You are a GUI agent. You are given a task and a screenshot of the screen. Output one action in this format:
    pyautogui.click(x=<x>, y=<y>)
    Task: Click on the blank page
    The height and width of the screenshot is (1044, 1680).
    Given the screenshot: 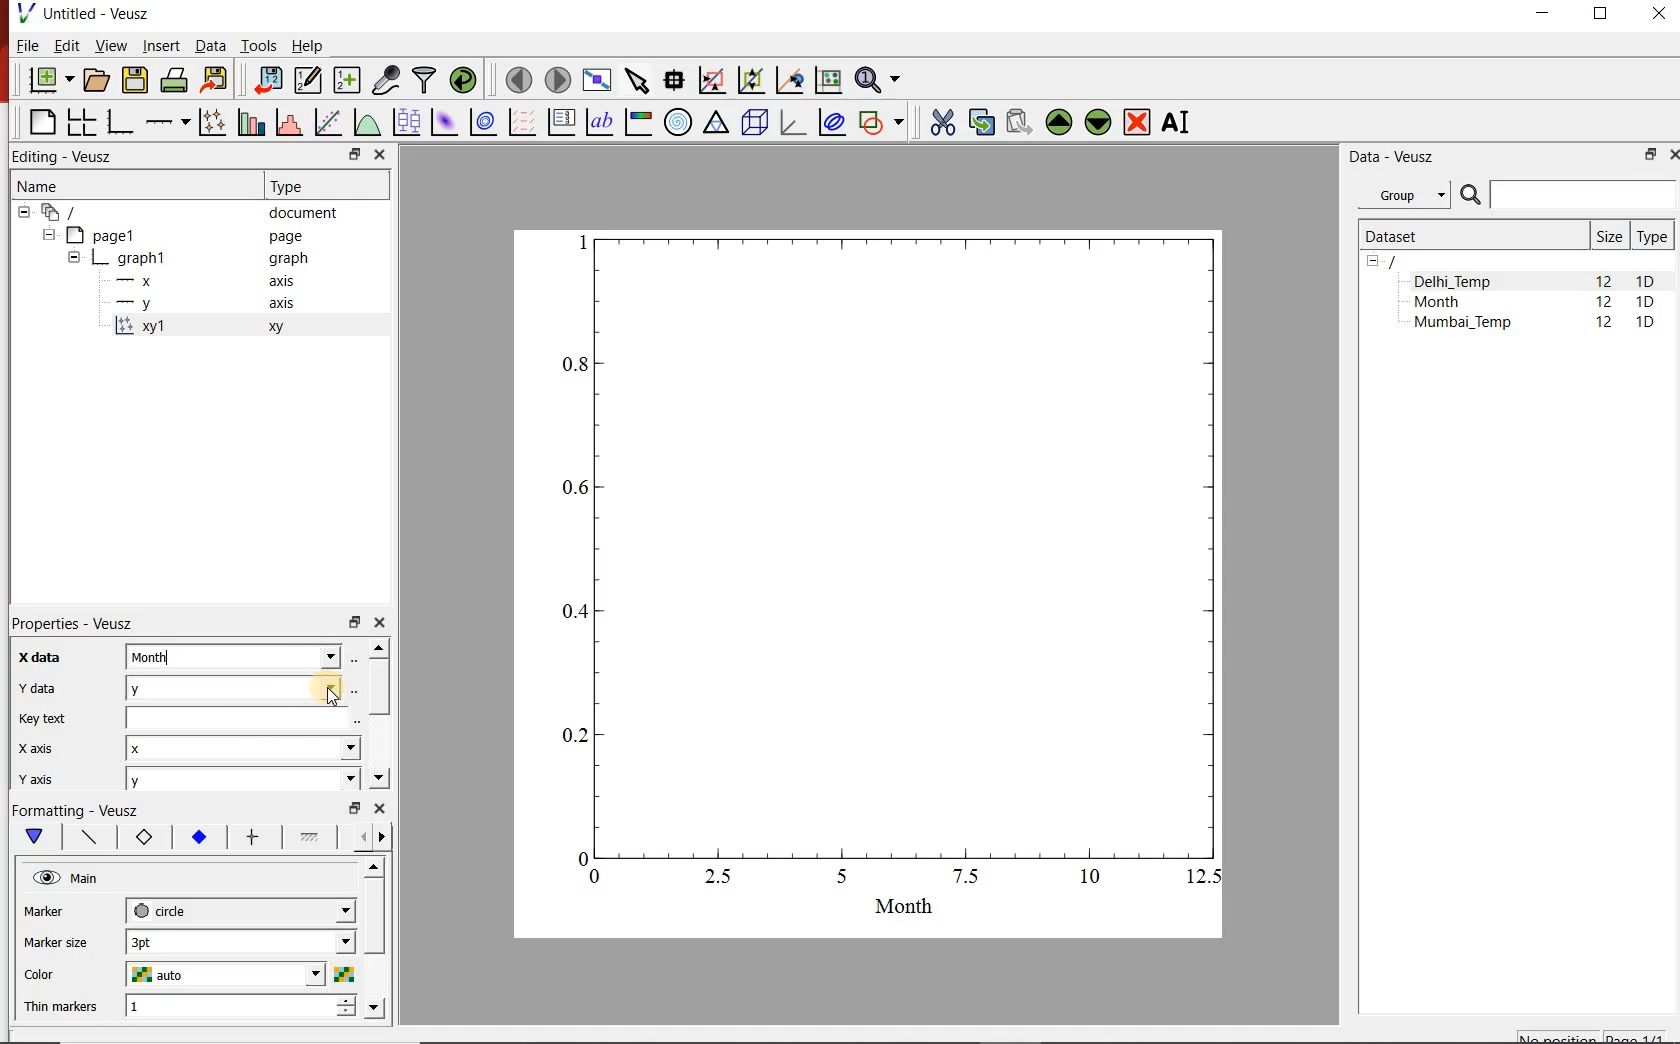 What is the action you would take?
    pyautogui.click(x=38, y=122)
    